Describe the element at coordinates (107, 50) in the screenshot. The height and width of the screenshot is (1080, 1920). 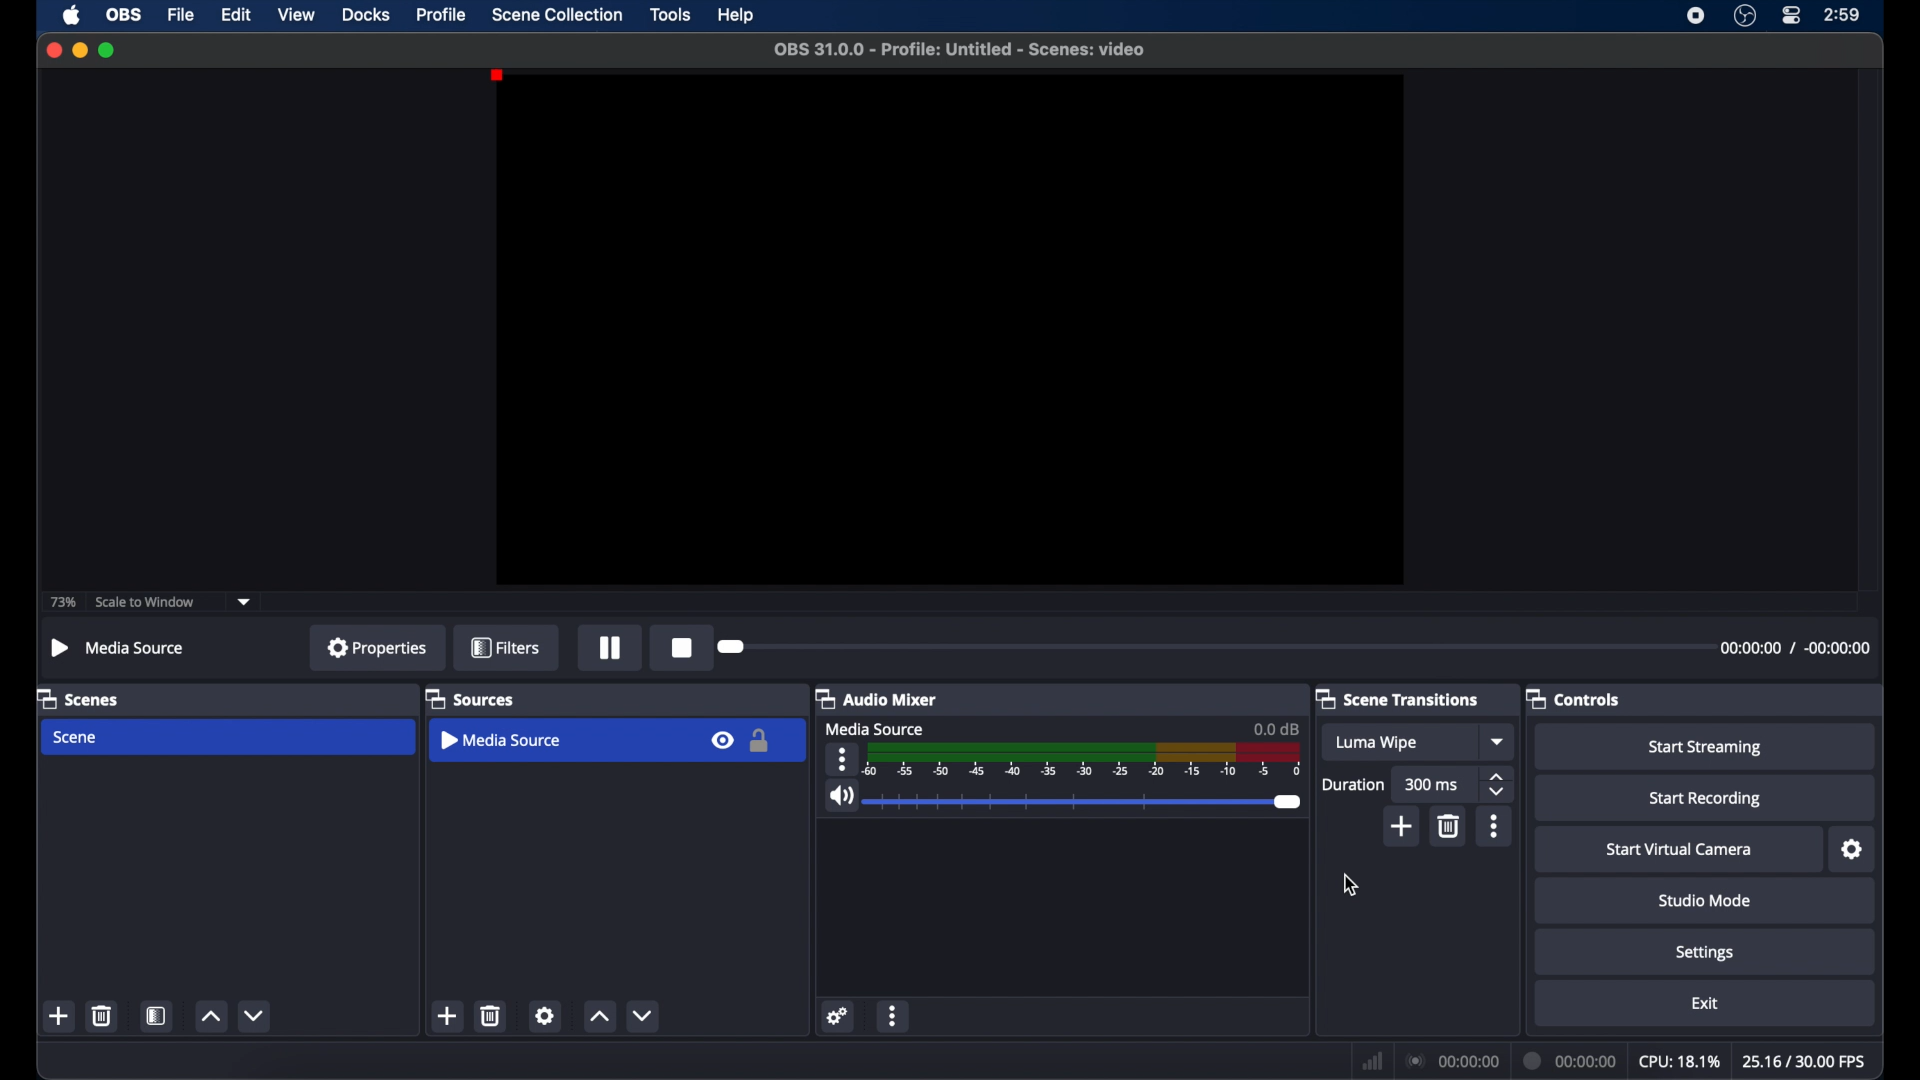
I see `maximize` at that location.